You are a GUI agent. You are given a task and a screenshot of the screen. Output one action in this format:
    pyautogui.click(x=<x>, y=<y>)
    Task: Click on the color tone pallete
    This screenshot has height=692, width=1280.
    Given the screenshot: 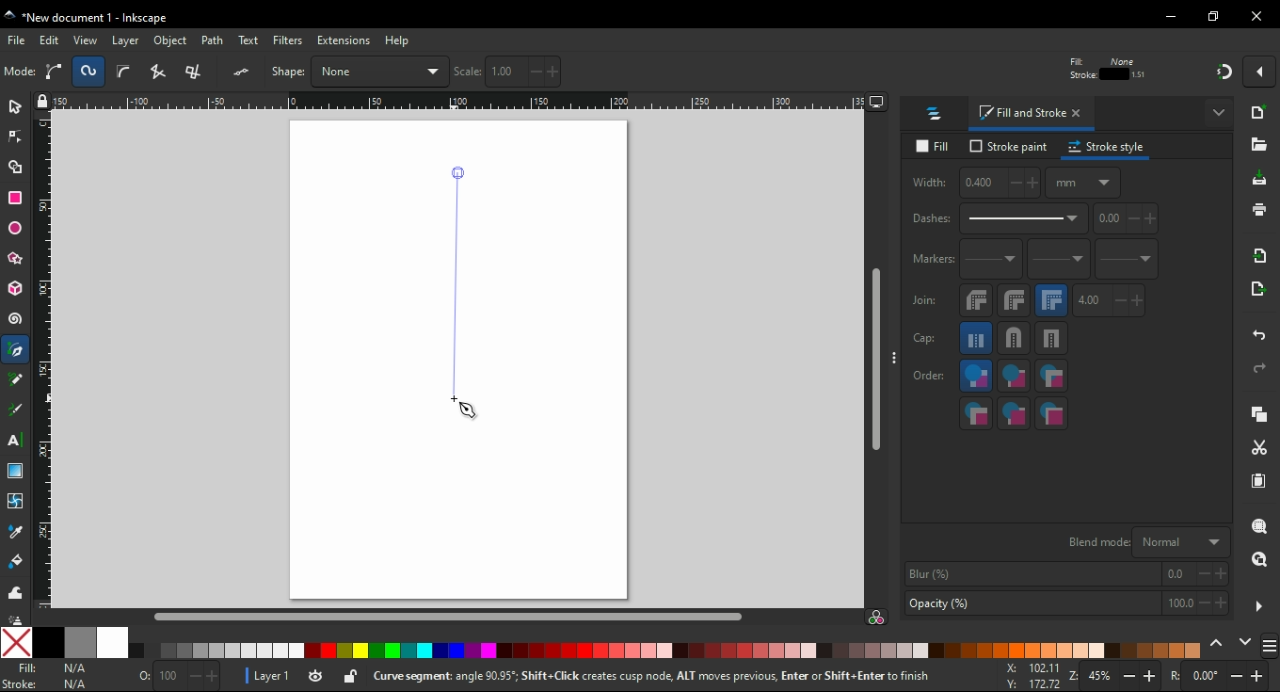 What is the action you would take?
    pyautogui.click(x=761, y=650)
    